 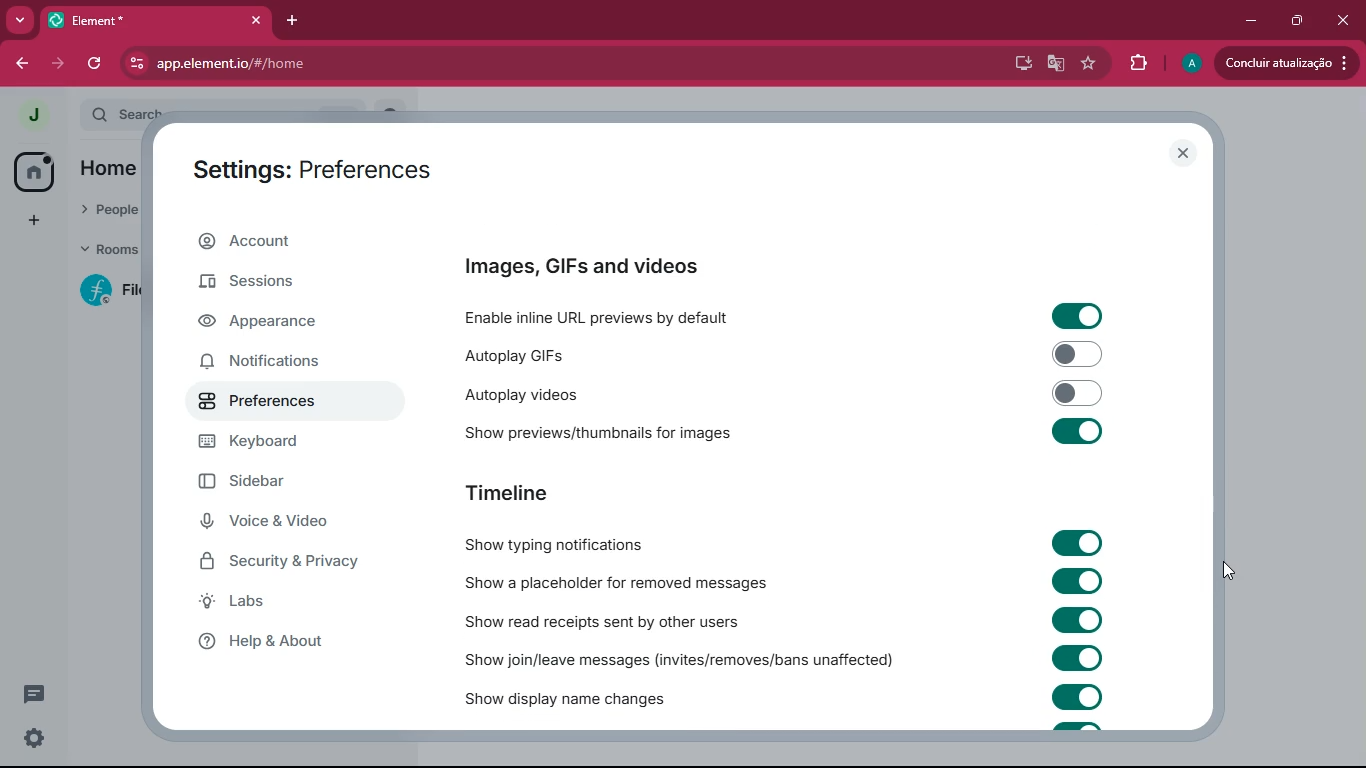 I want to click on images, GIFs and videos, so click(x=581, y=267).